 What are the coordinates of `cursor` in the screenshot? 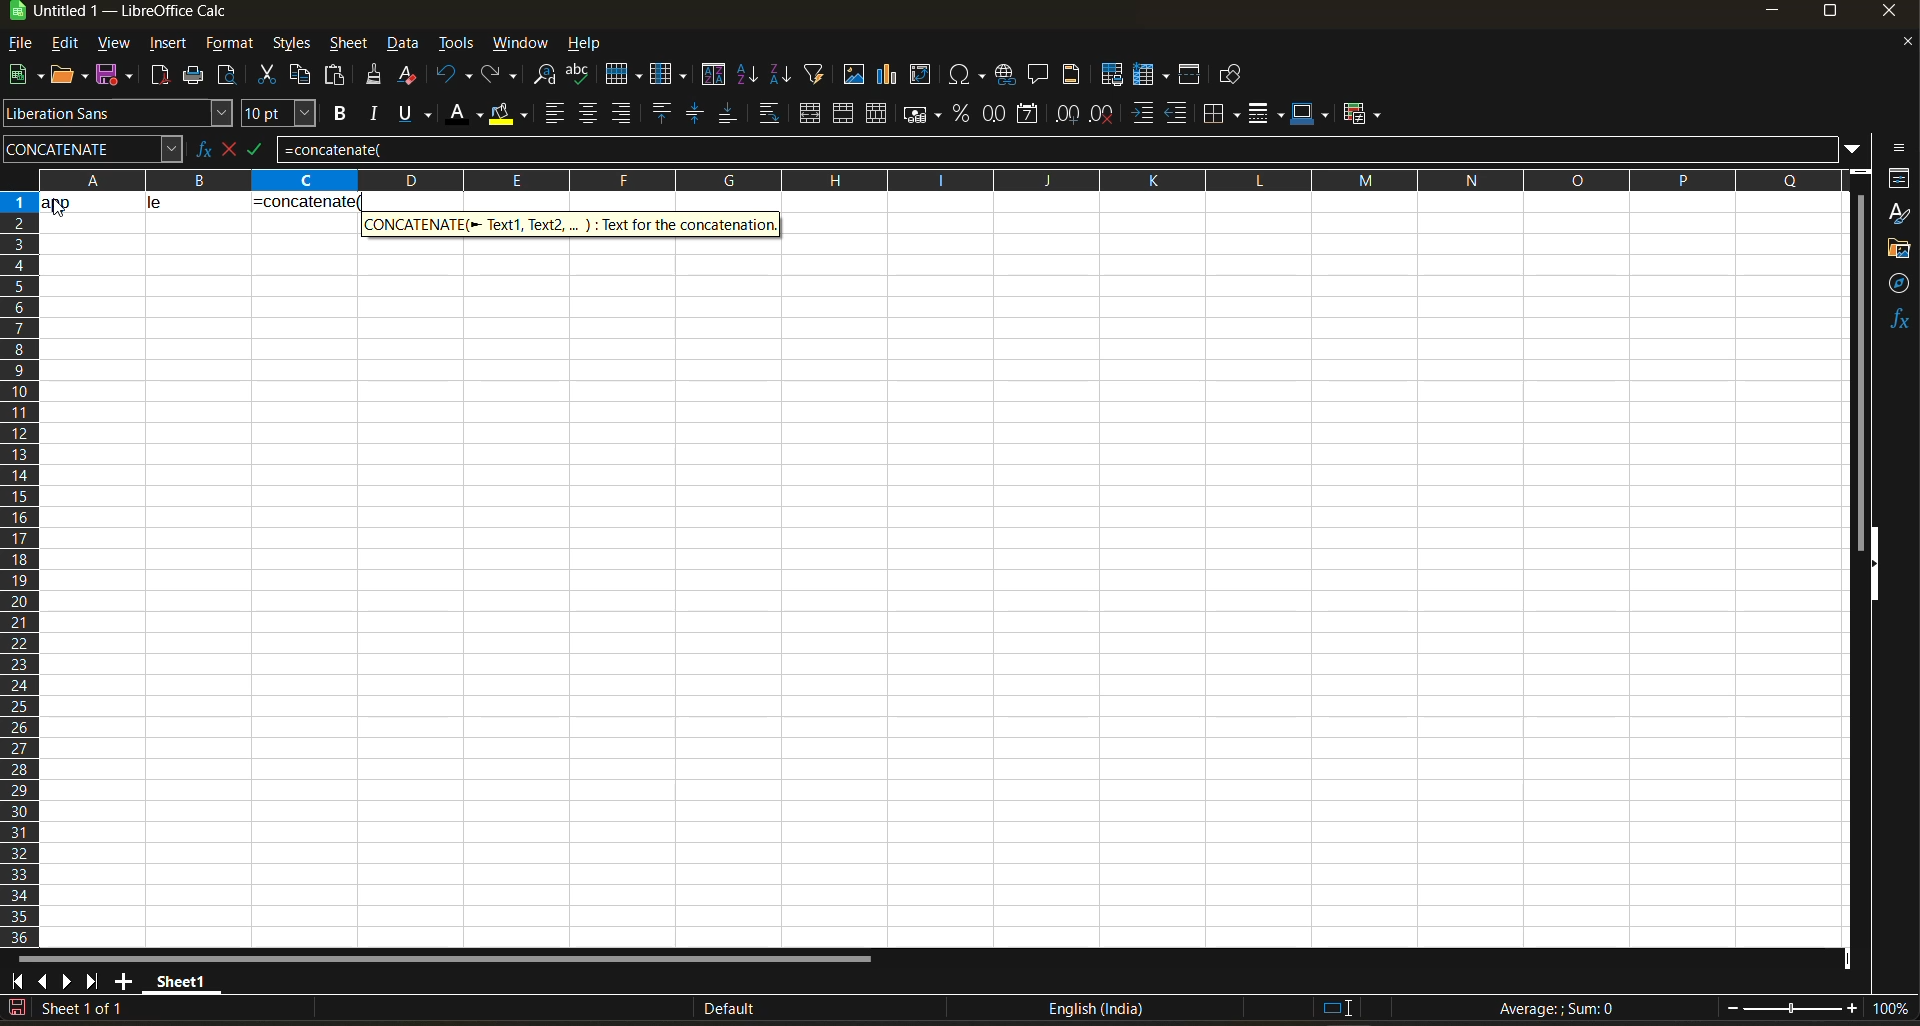 It's located at (62, 210).